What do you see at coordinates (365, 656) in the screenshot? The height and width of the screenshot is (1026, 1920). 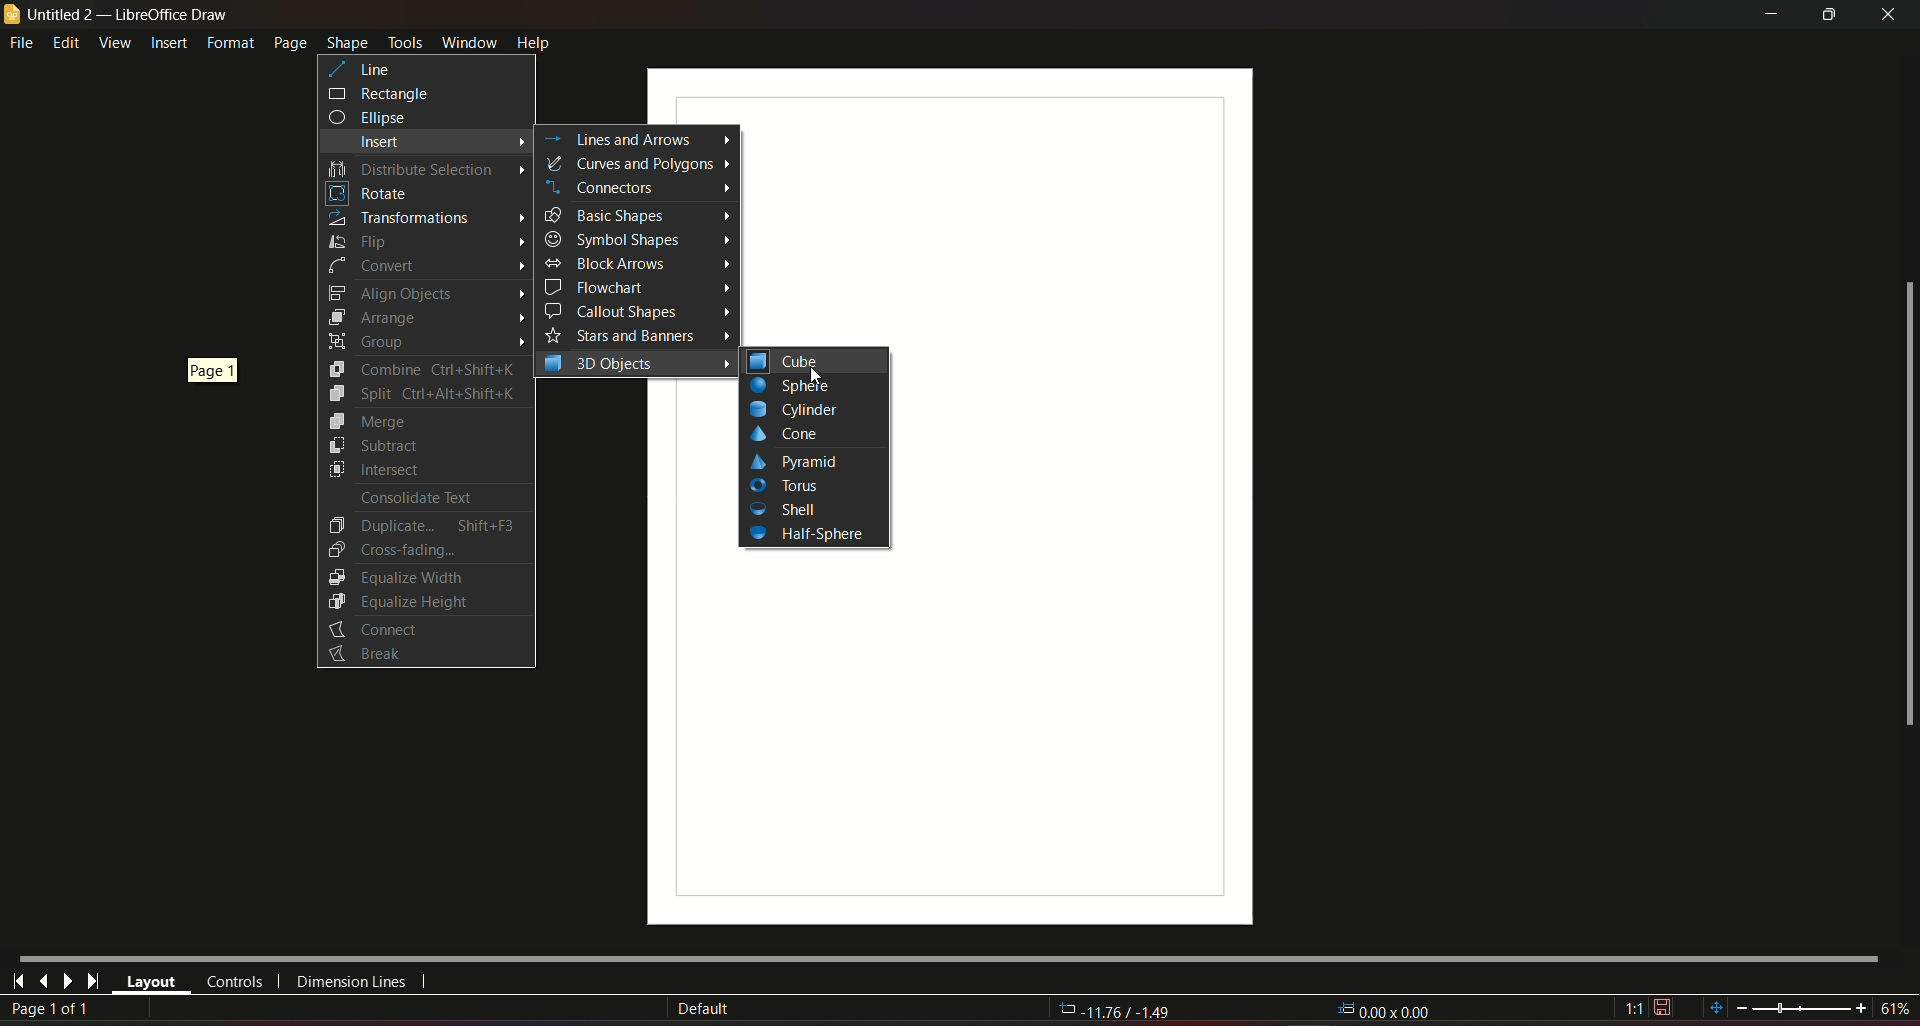 I see `` at bounding box center [365, 656].